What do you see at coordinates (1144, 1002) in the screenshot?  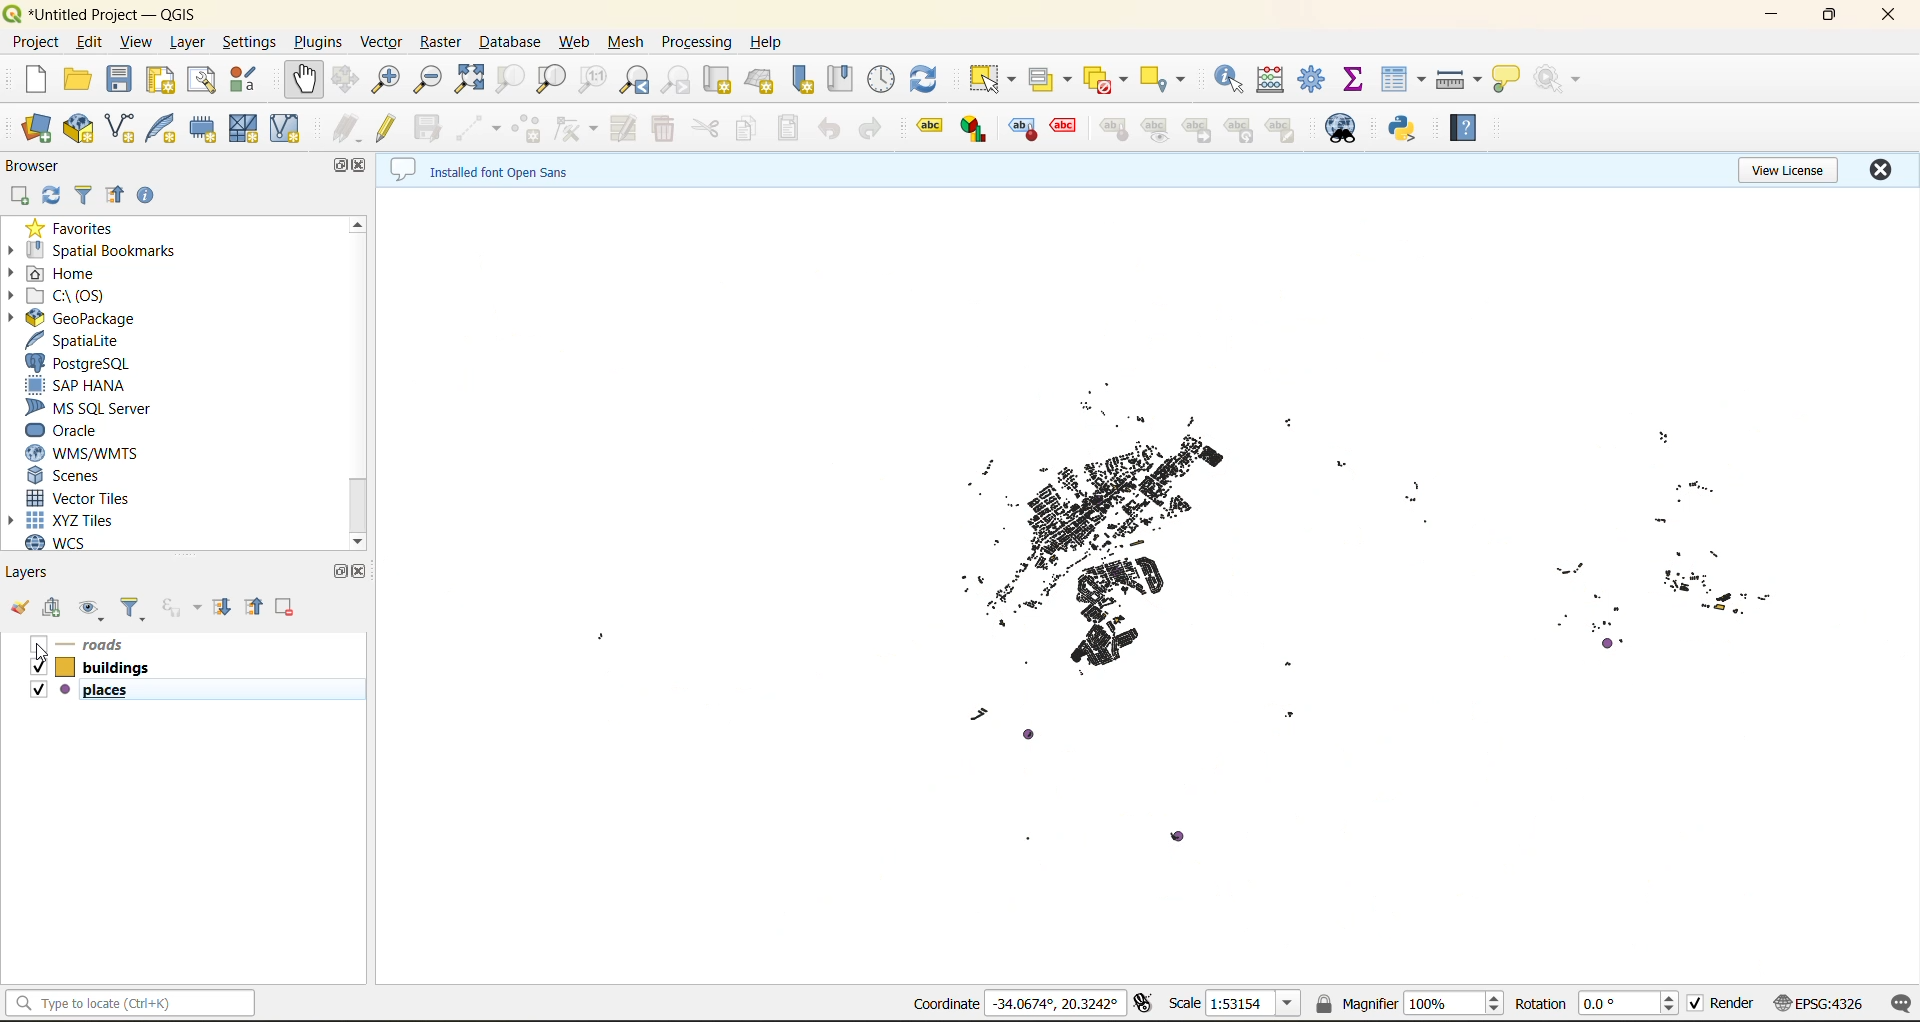 I see `toggle extents` at bounding box center [1144, 1002].